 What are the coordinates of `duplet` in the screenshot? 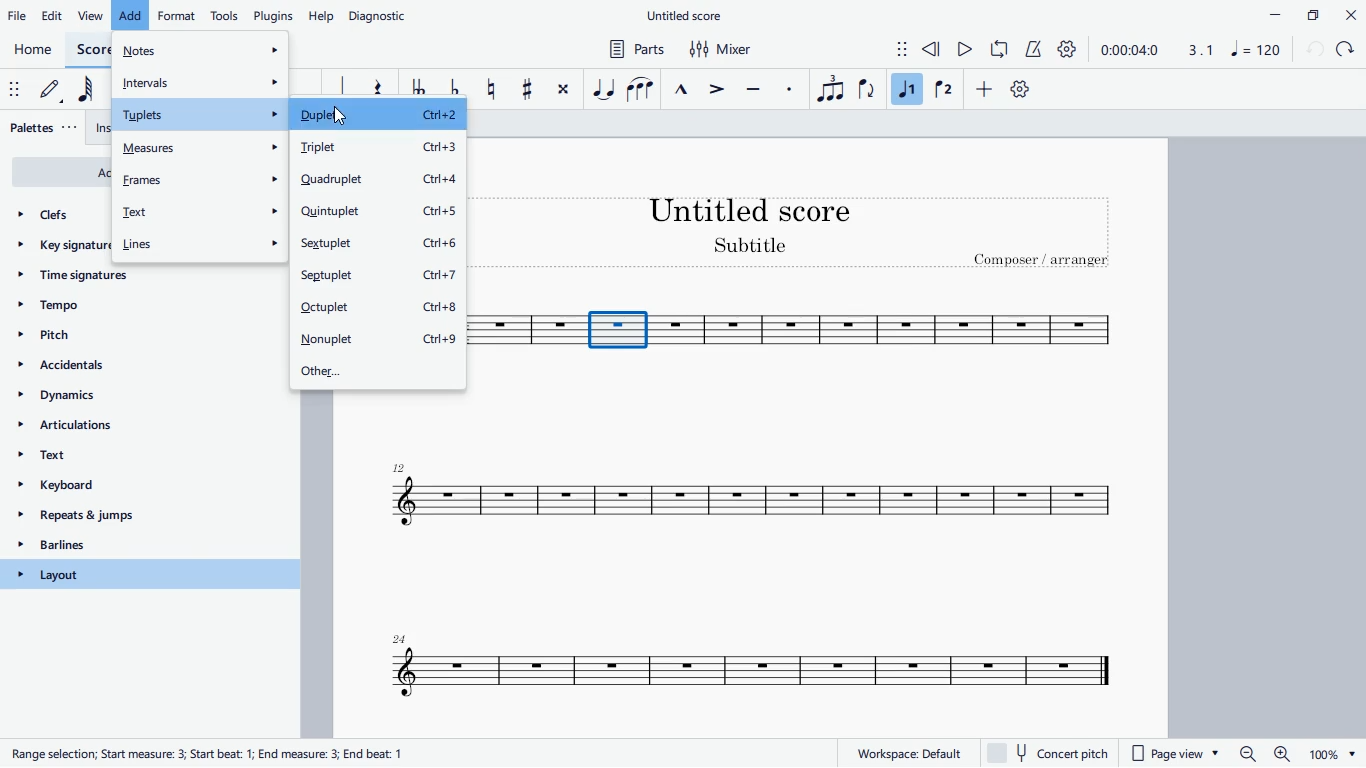 It's located at (375, 117).